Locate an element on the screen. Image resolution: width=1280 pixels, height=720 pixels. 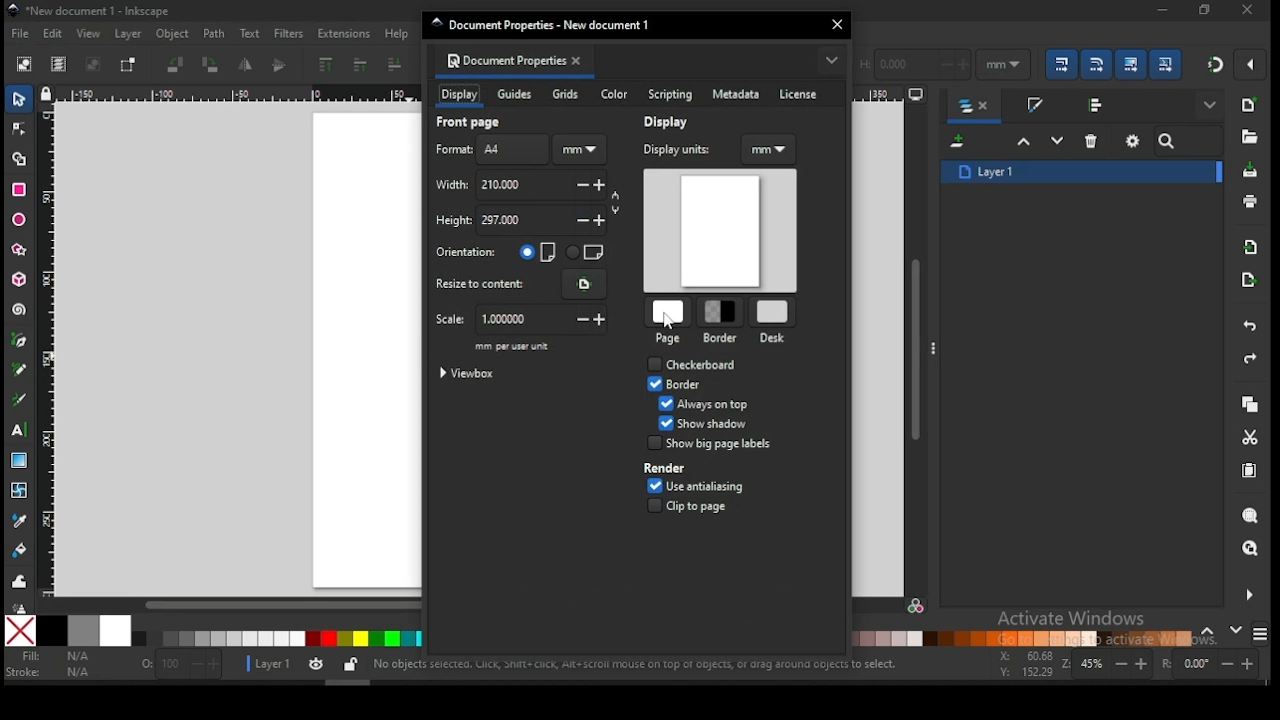
deselect is located at coordinates (90, 65).